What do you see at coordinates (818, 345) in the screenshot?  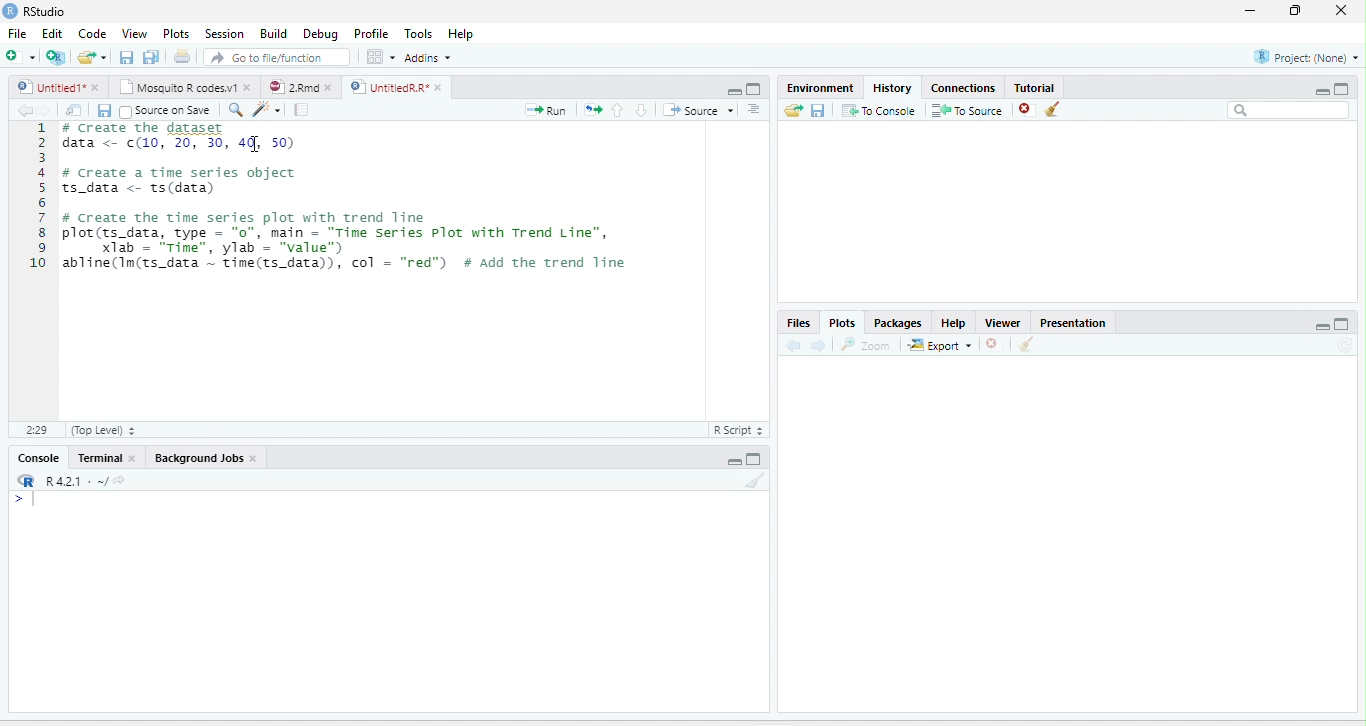 I see `Next plot` at bounding box center [818, 345].